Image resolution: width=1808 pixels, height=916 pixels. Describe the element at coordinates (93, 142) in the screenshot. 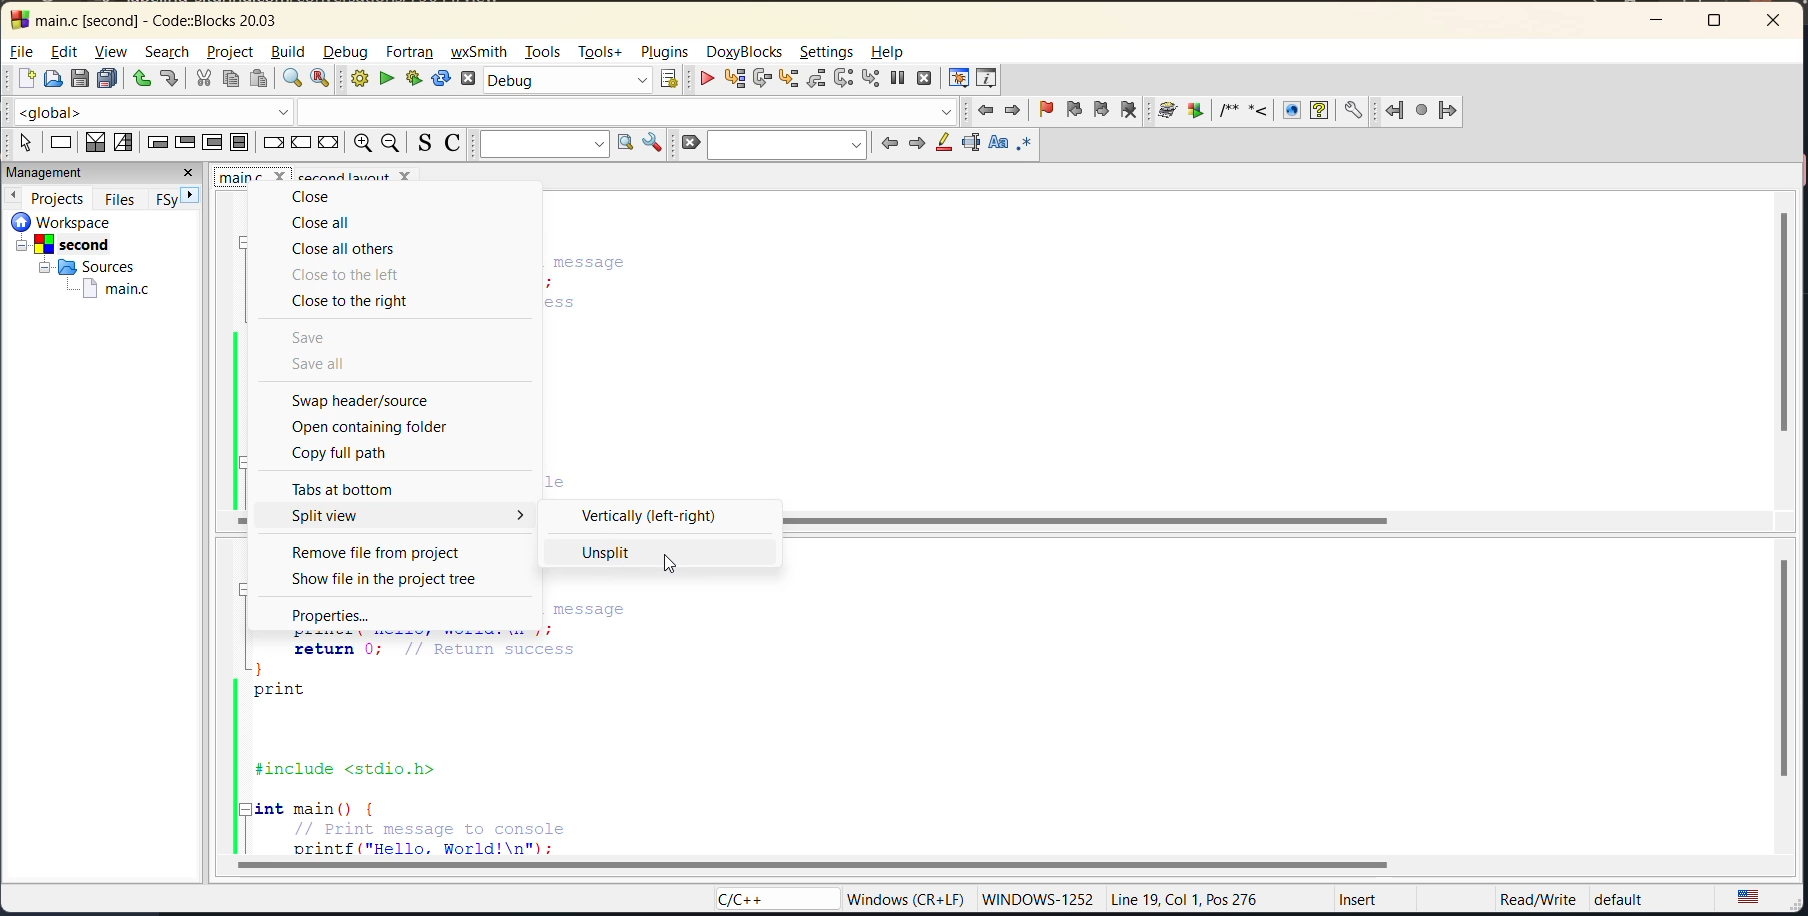

I see `decision` at that location.